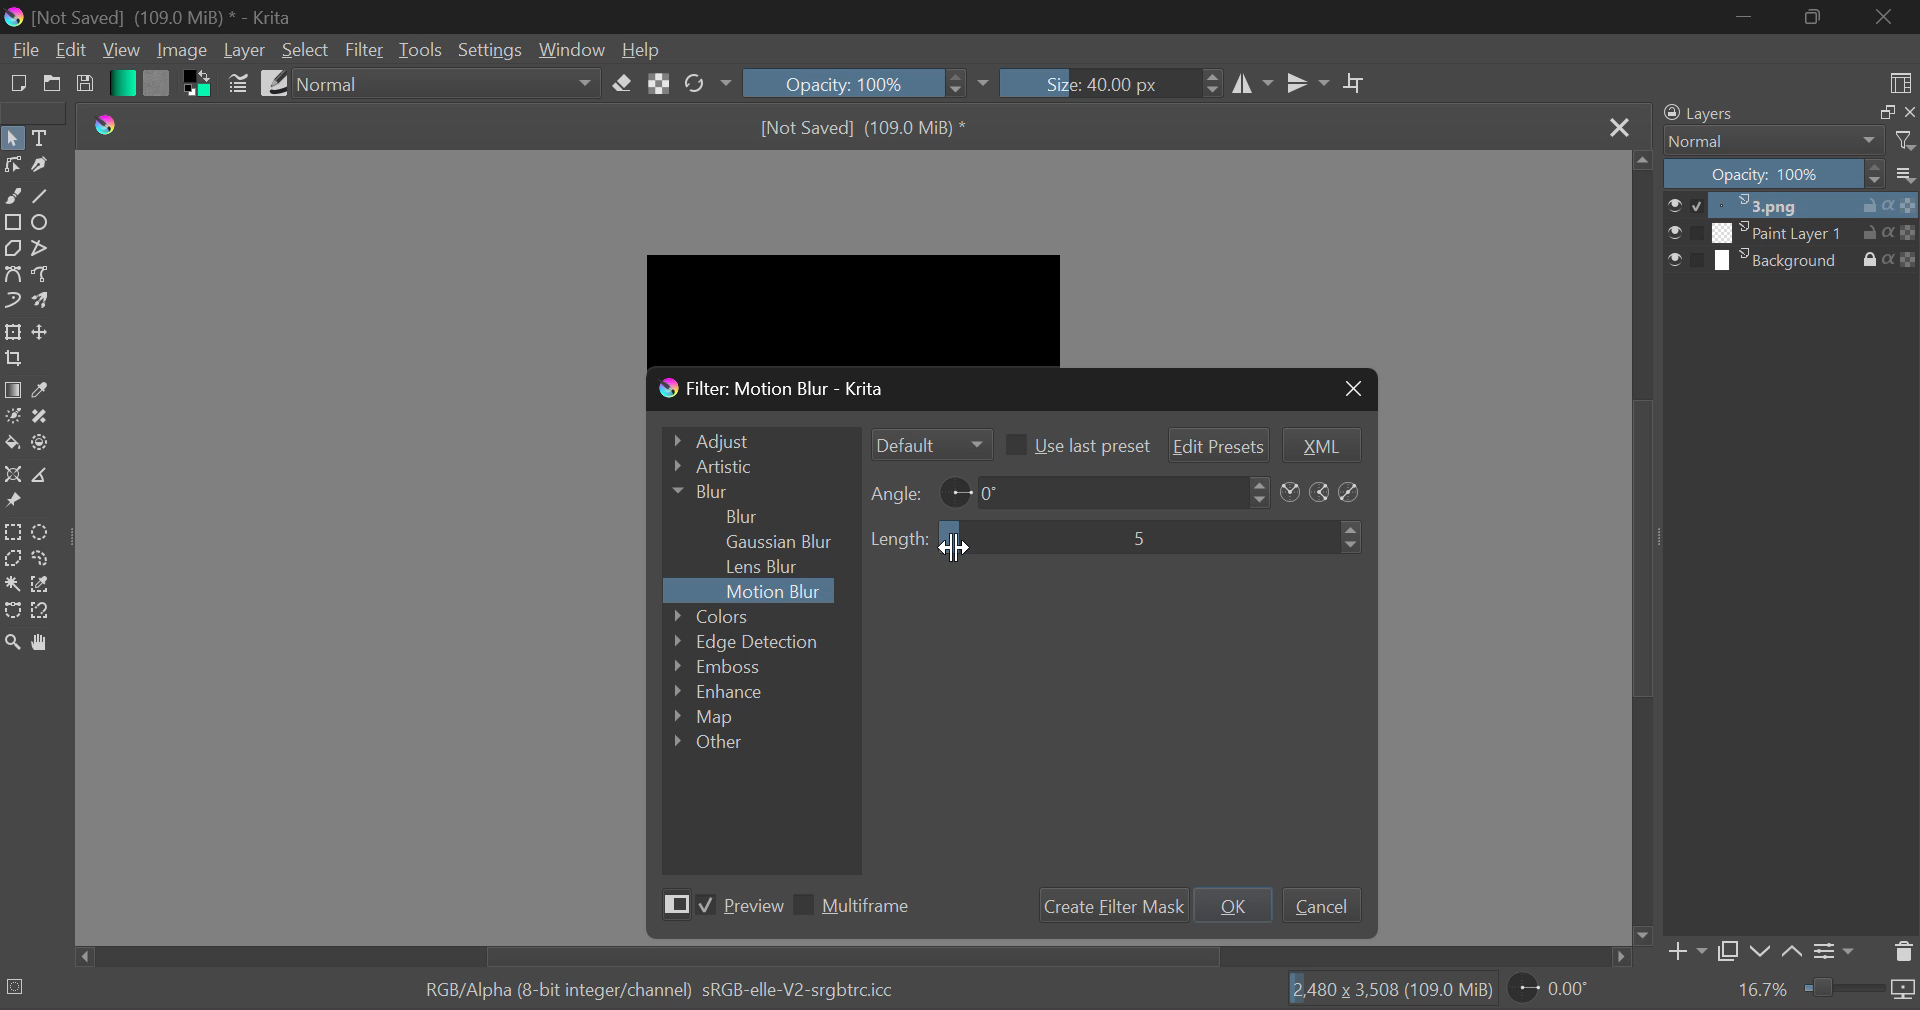  What do you see at coordinates (240, 84) in the screenshot?
I see `Brush Settings` at bounding box center [240, 84].